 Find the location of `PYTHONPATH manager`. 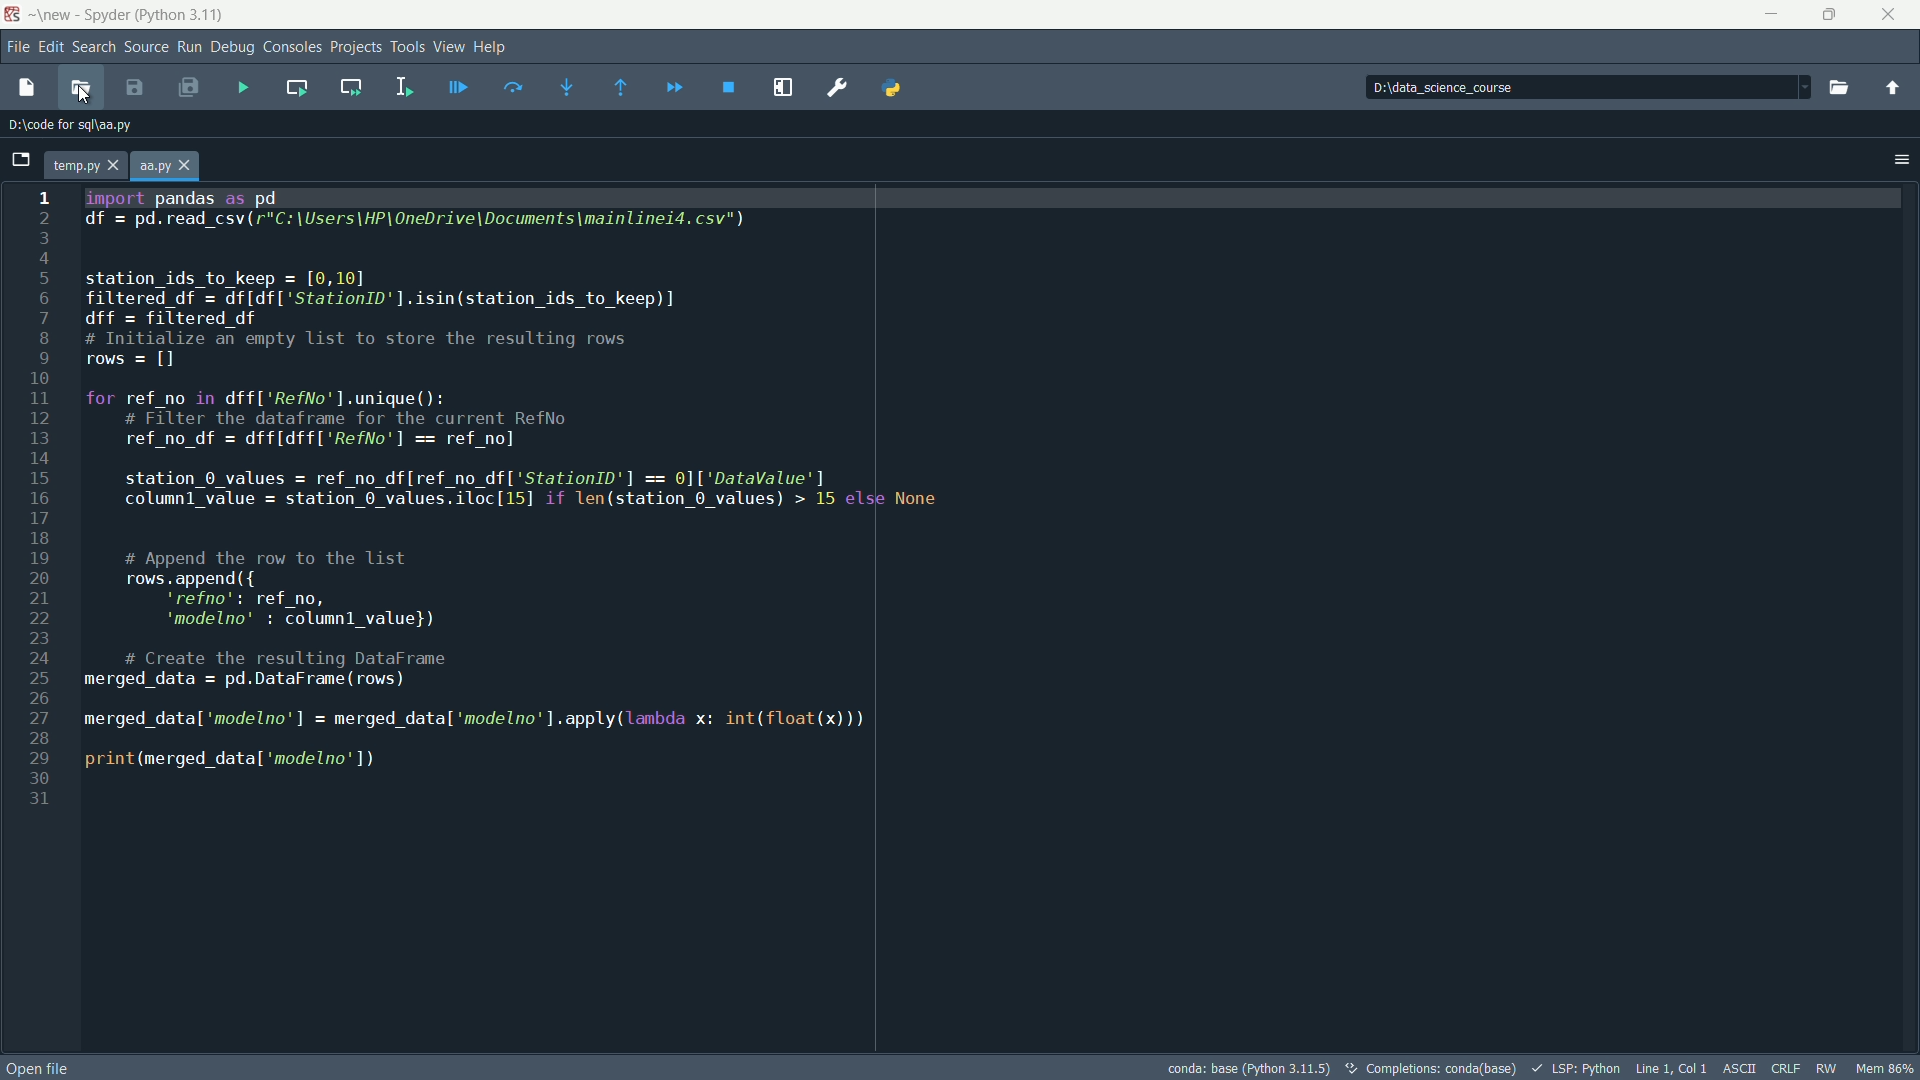

PYTHONPATH manager is located at coordinates (897, 88).